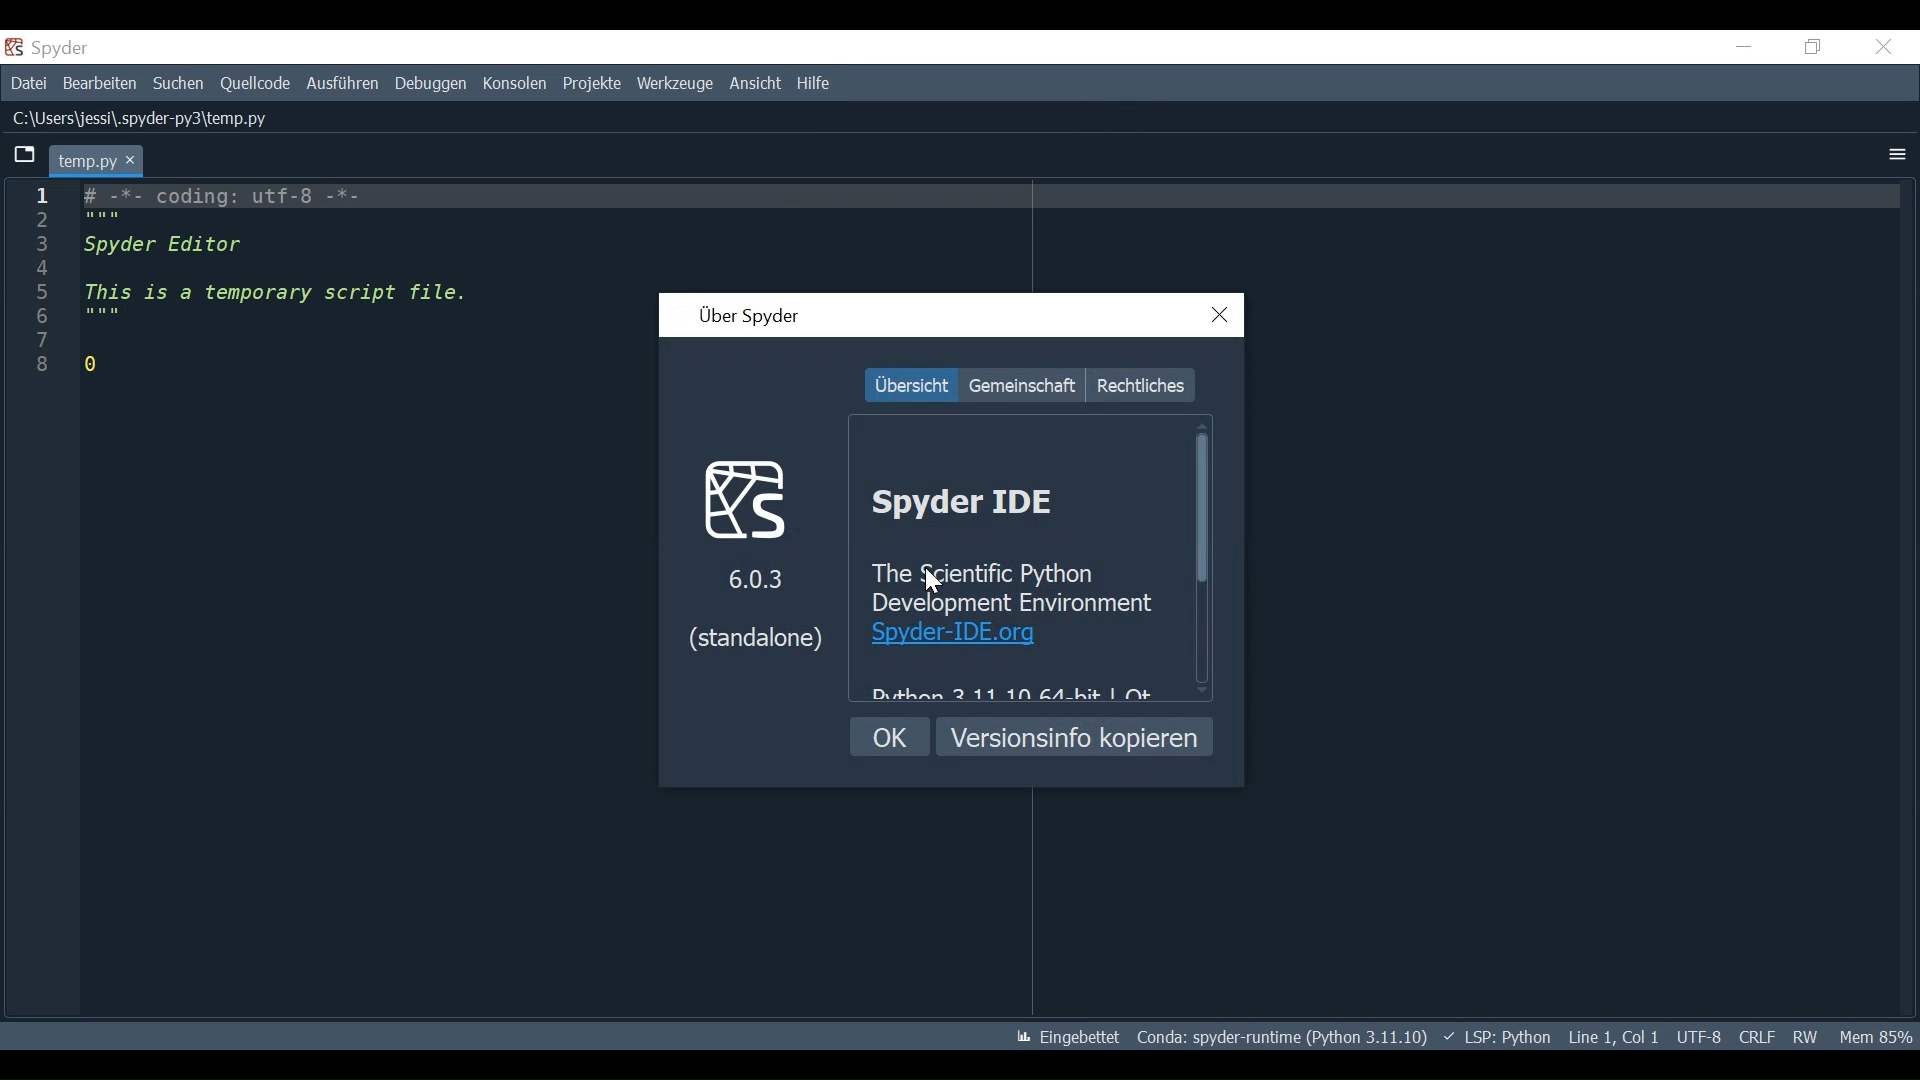 The height and width of the screenshot is (1080, 1920). I want to click on Vertical Sroll bar, so click(1205, 557).